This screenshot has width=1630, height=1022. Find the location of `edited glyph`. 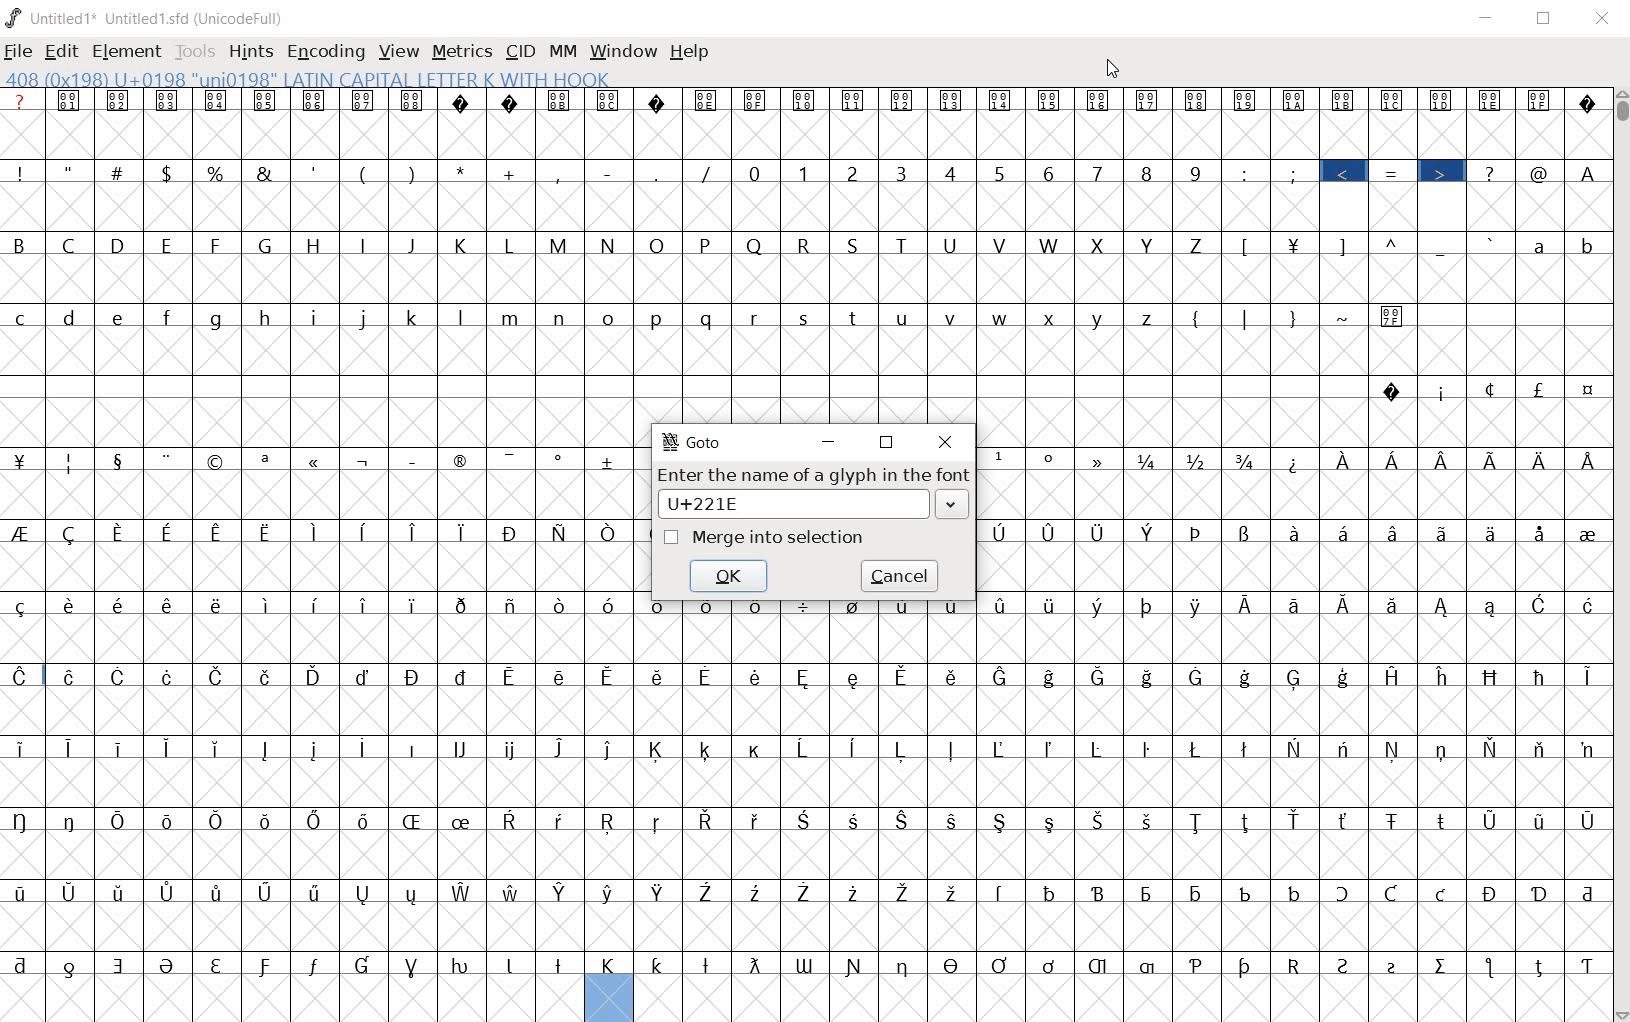

edited glyph is located at coordinates (609, 999).